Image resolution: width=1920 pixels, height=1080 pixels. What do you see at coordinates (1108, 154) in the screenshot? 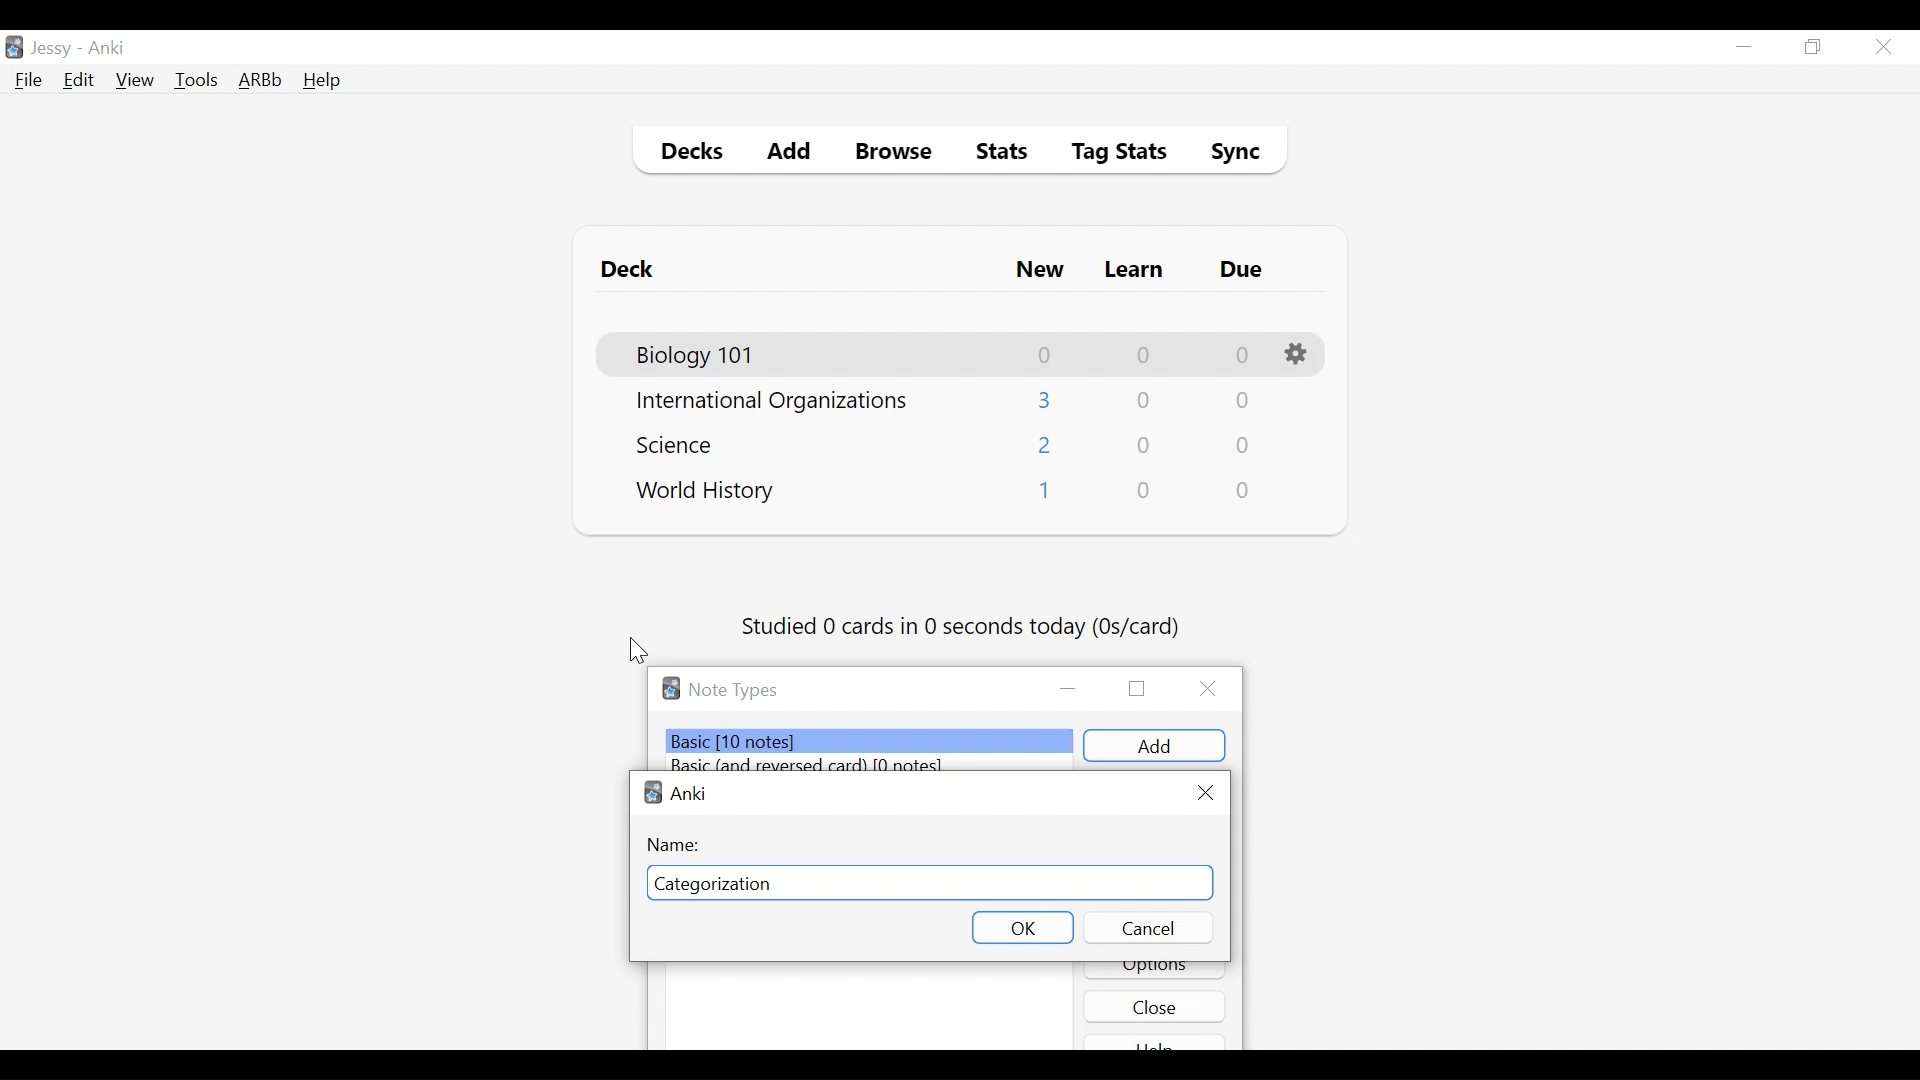
I see `Tag Stats` at bounding box center [1108, 154].